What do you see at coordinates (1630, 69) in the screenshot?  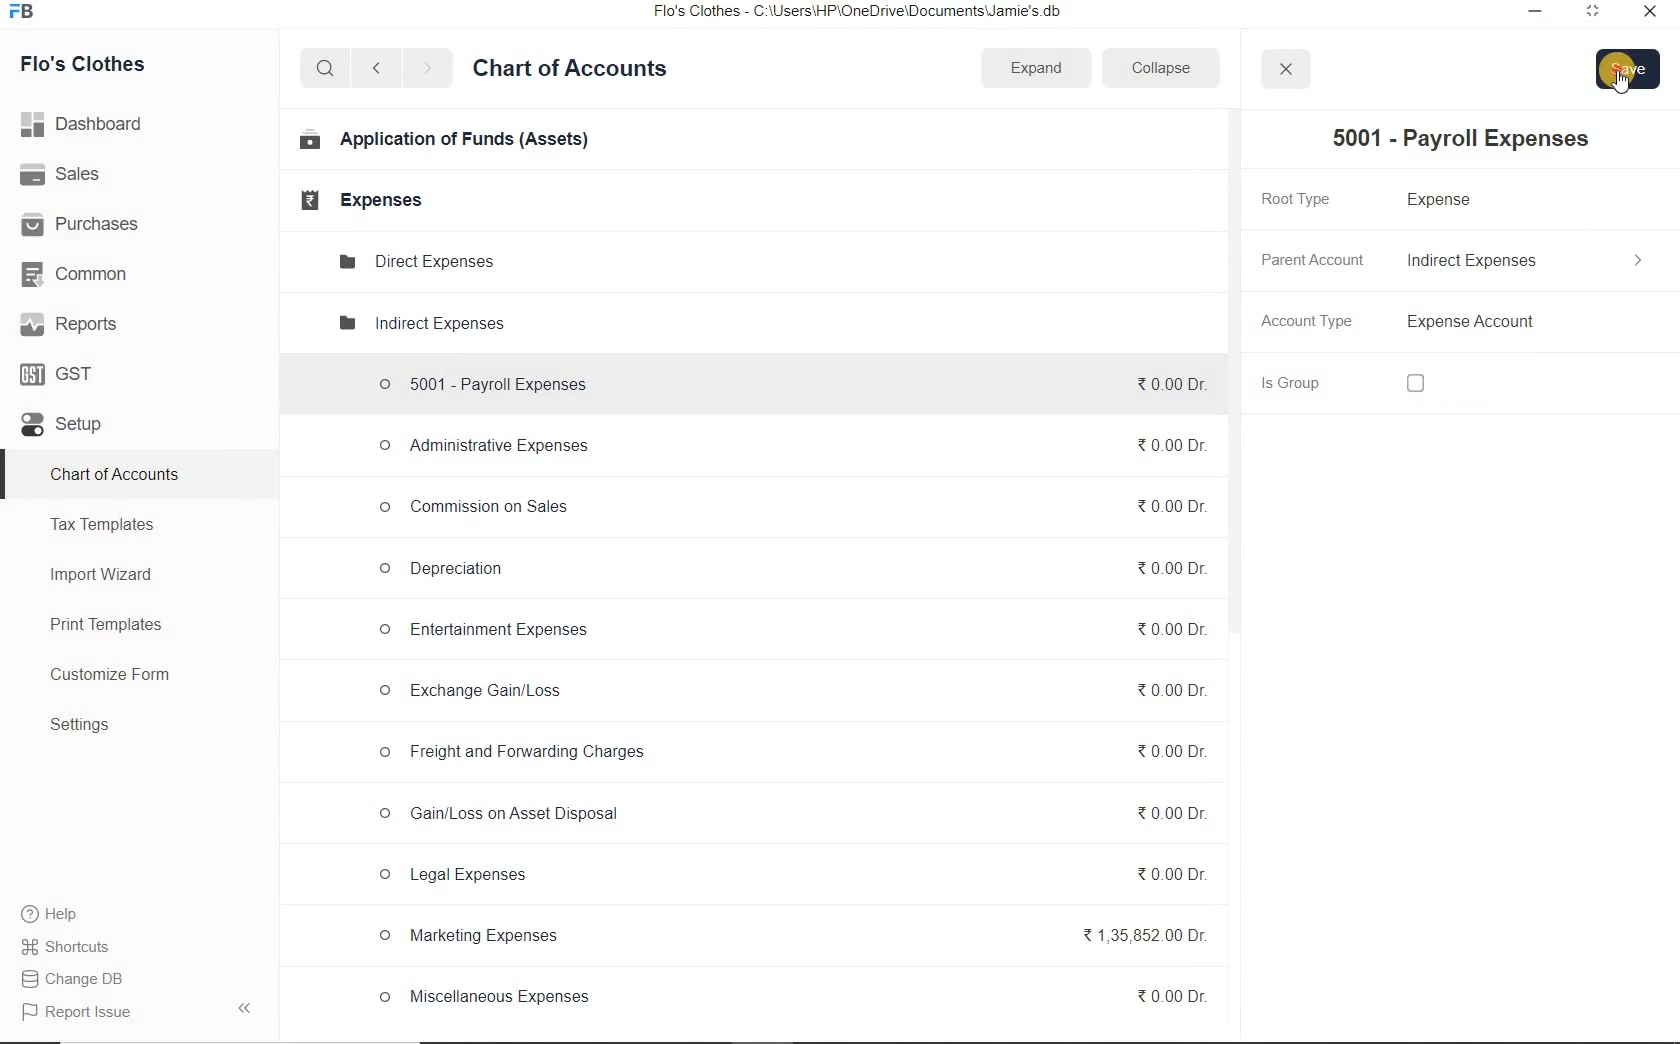 I see `save` at bounding box center [1630, 69].